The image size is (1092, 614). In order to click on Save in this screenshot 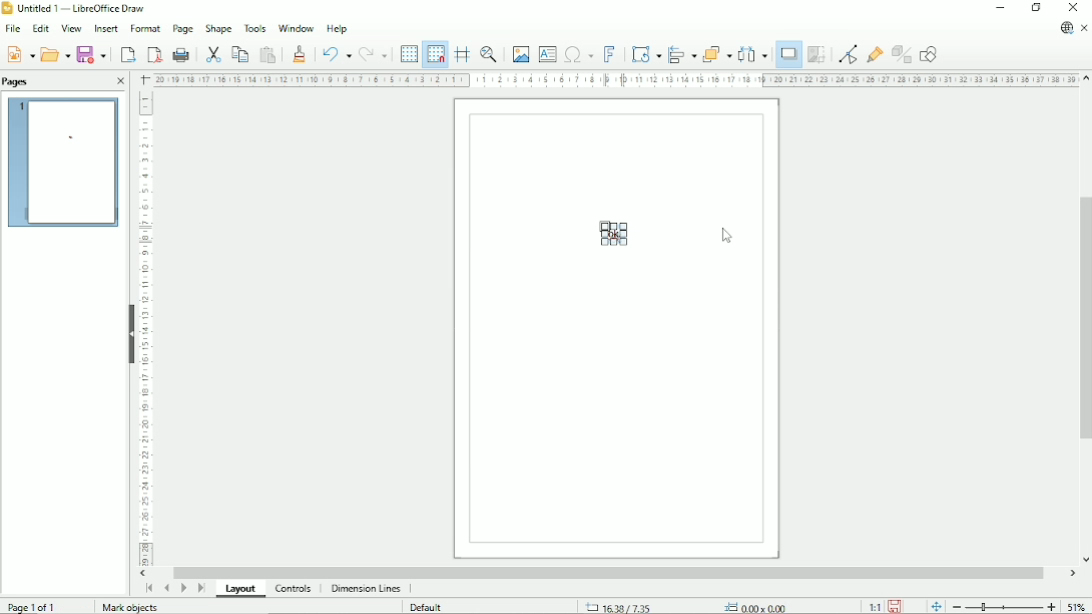, I will do `click(894, 606)`.